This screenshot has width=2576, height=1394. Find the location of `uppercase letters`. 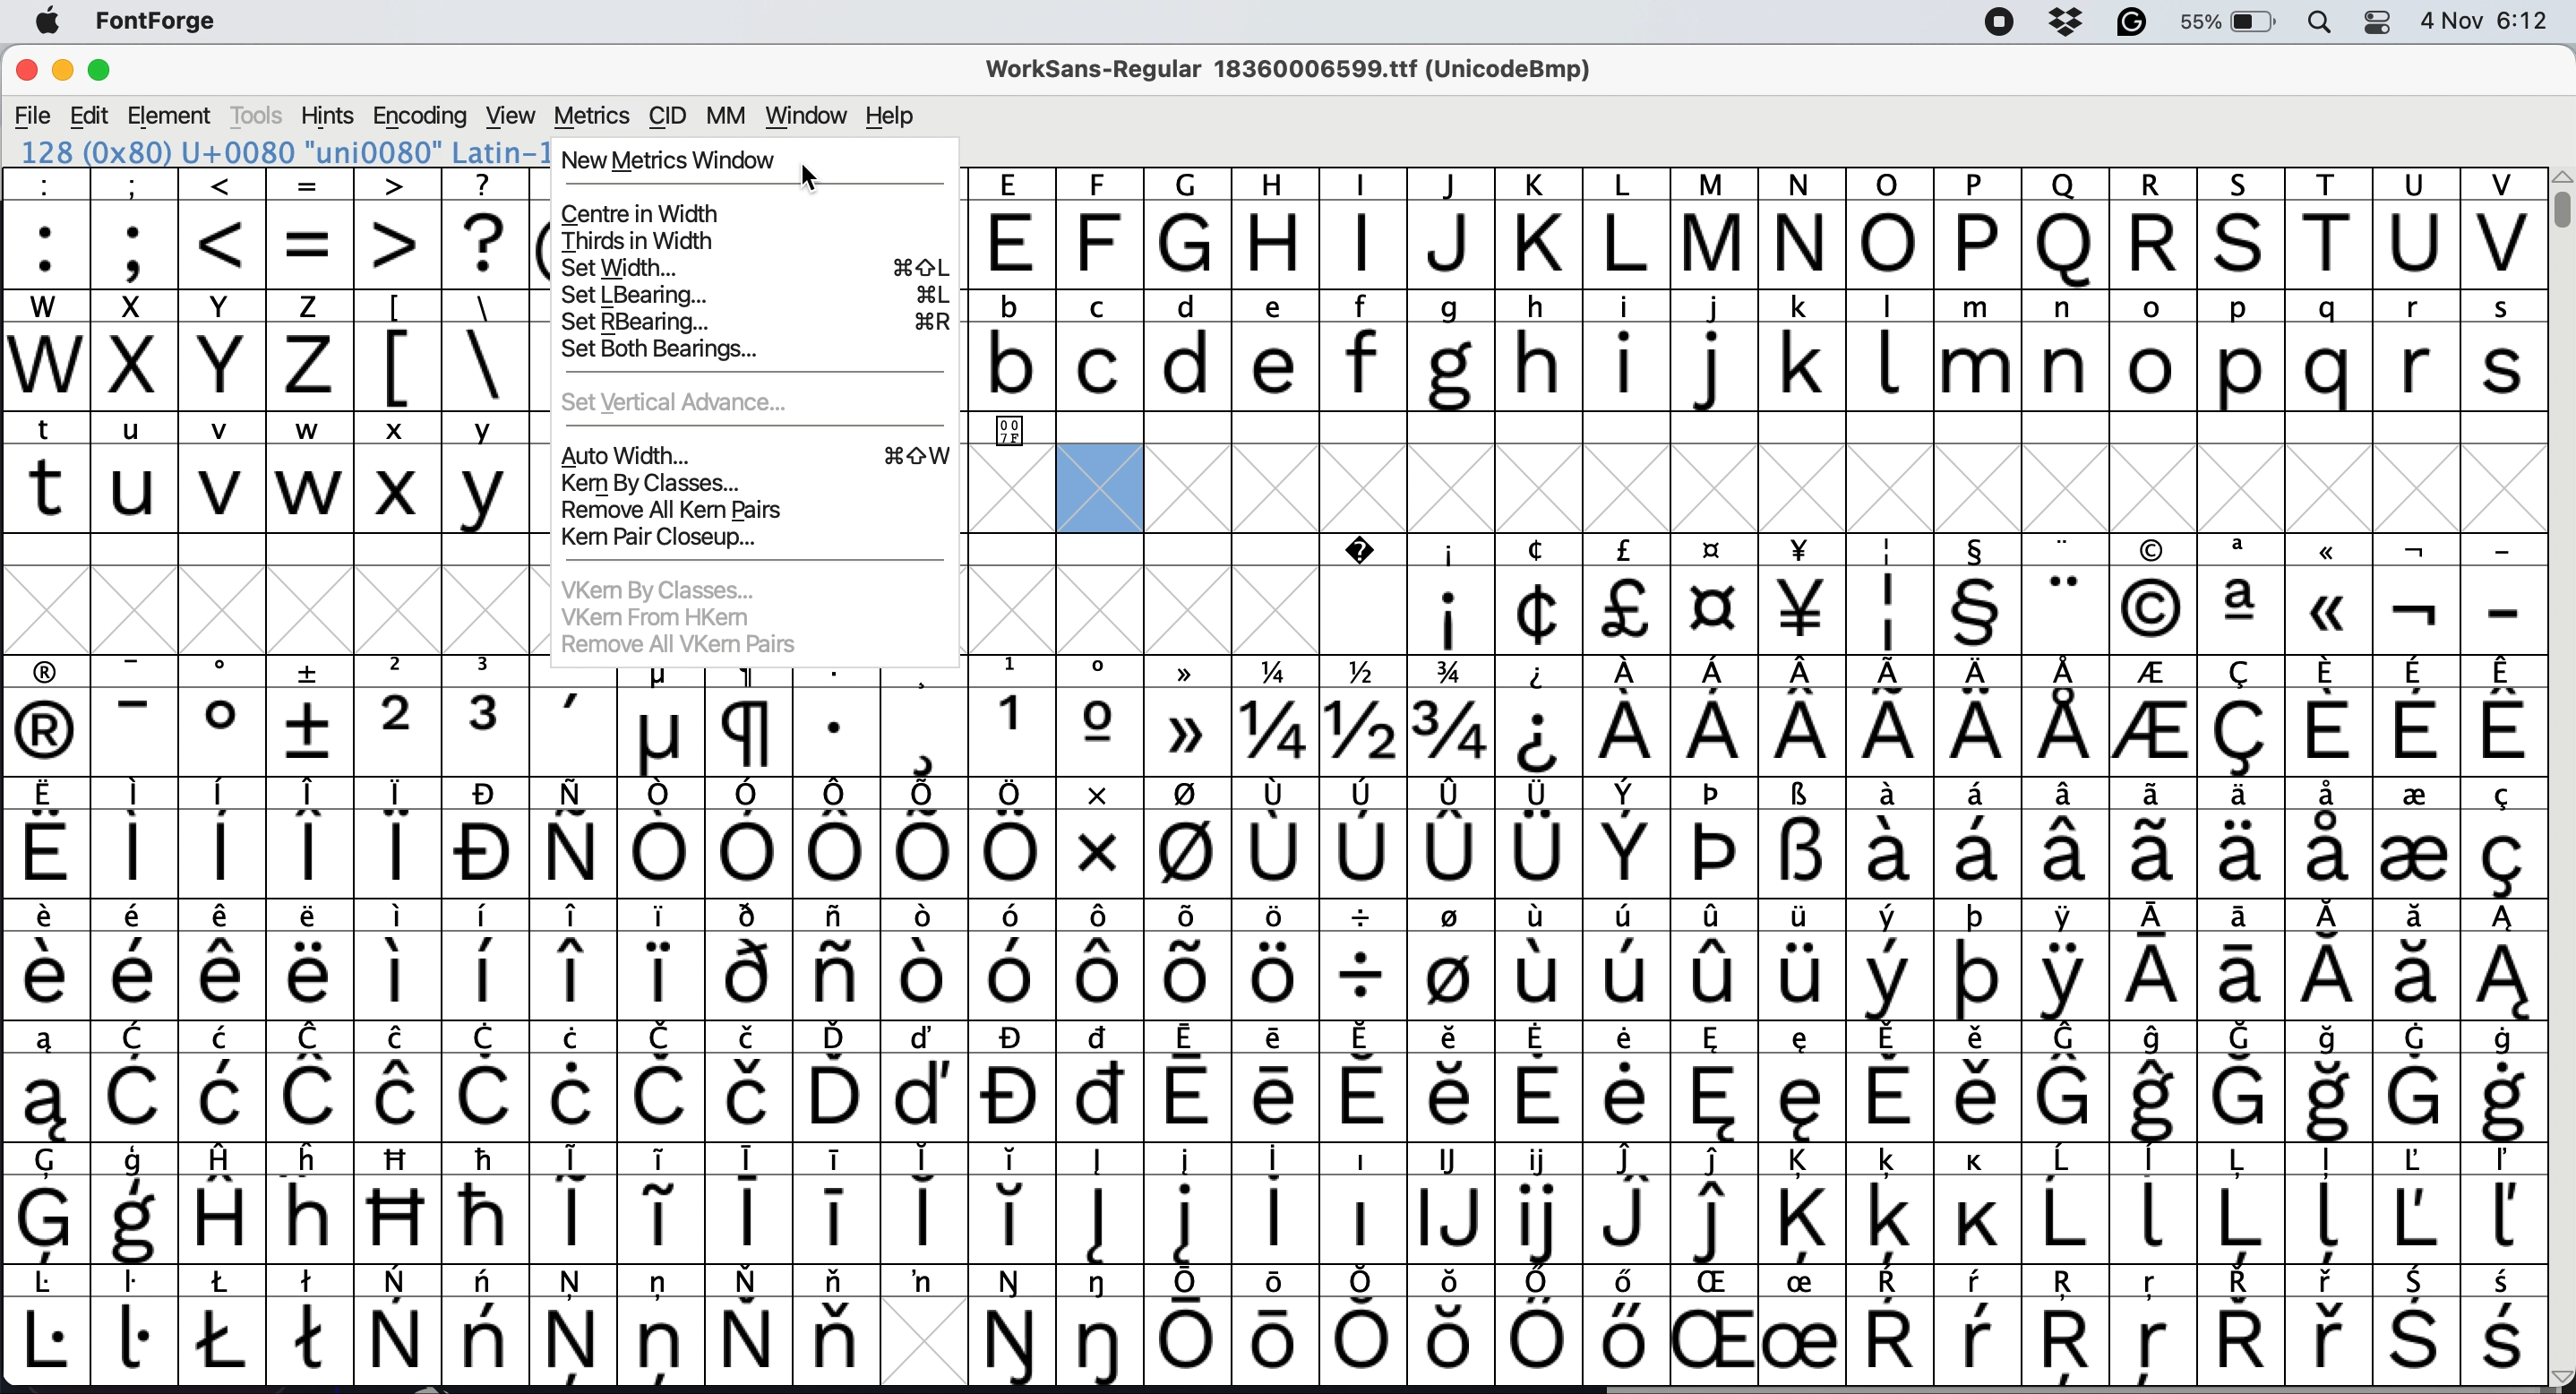

uppercase letters is located at coordinates (181, 307).